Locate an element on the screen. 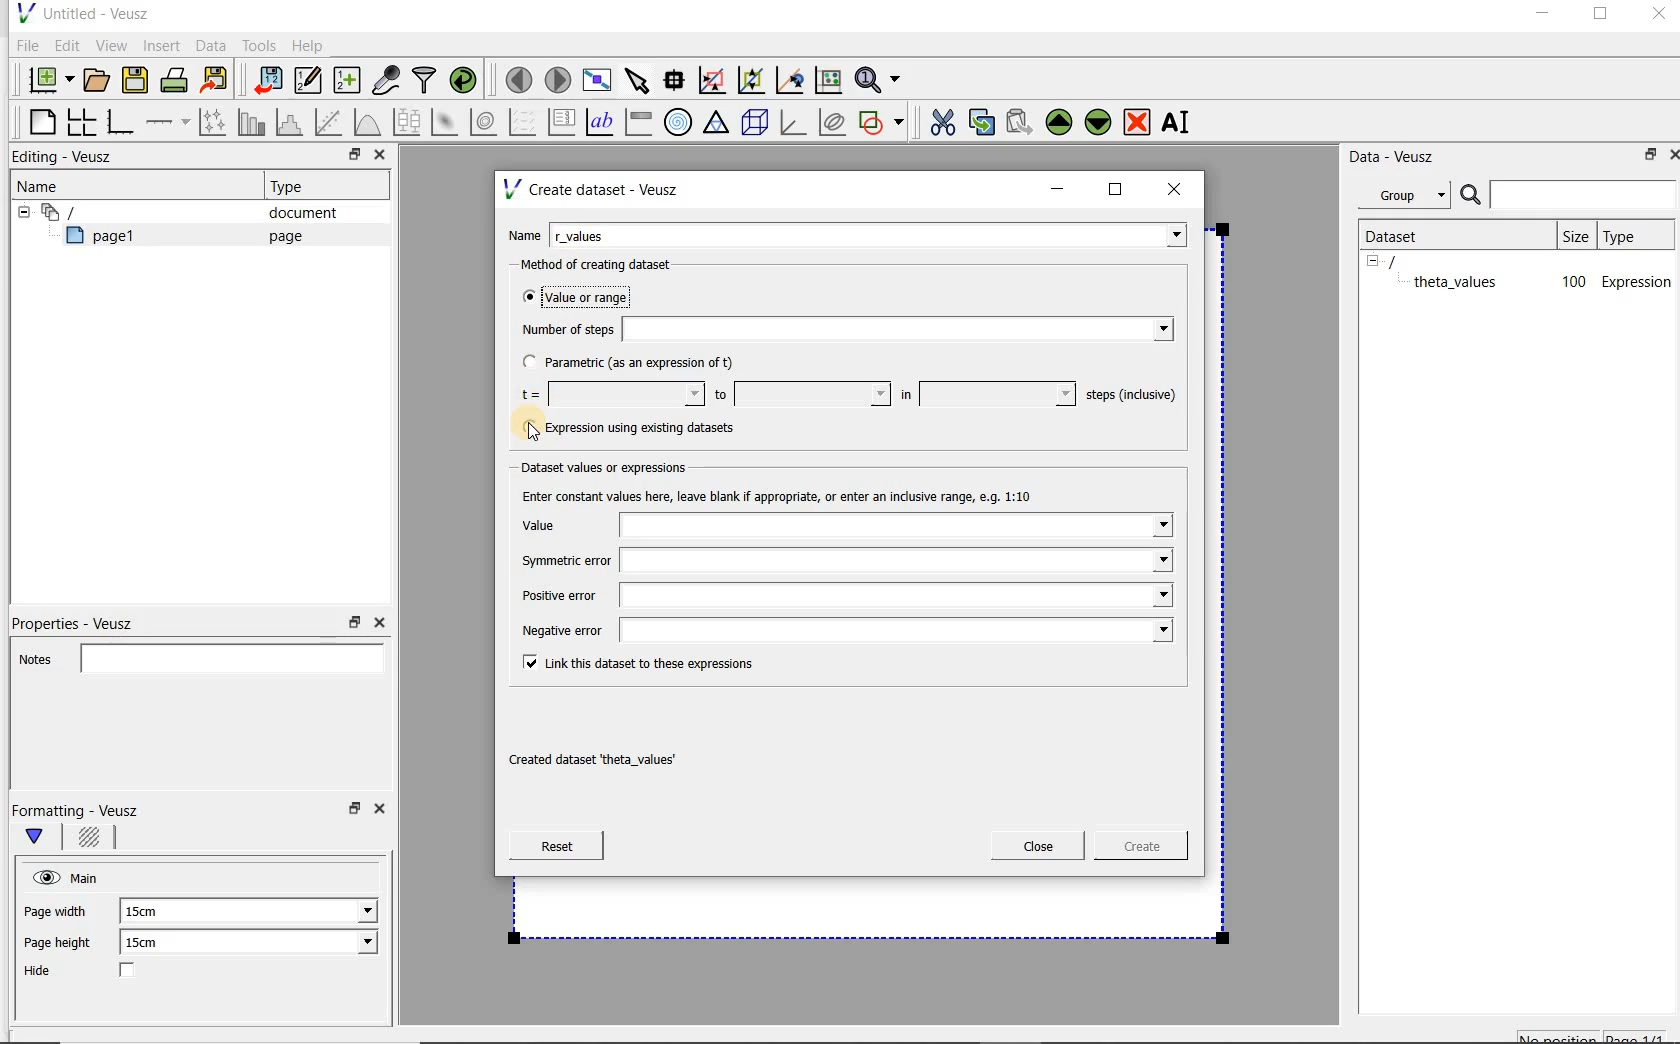 This screenshot has height=1044, width=1680. Type is located at coordinates (1633, 235).